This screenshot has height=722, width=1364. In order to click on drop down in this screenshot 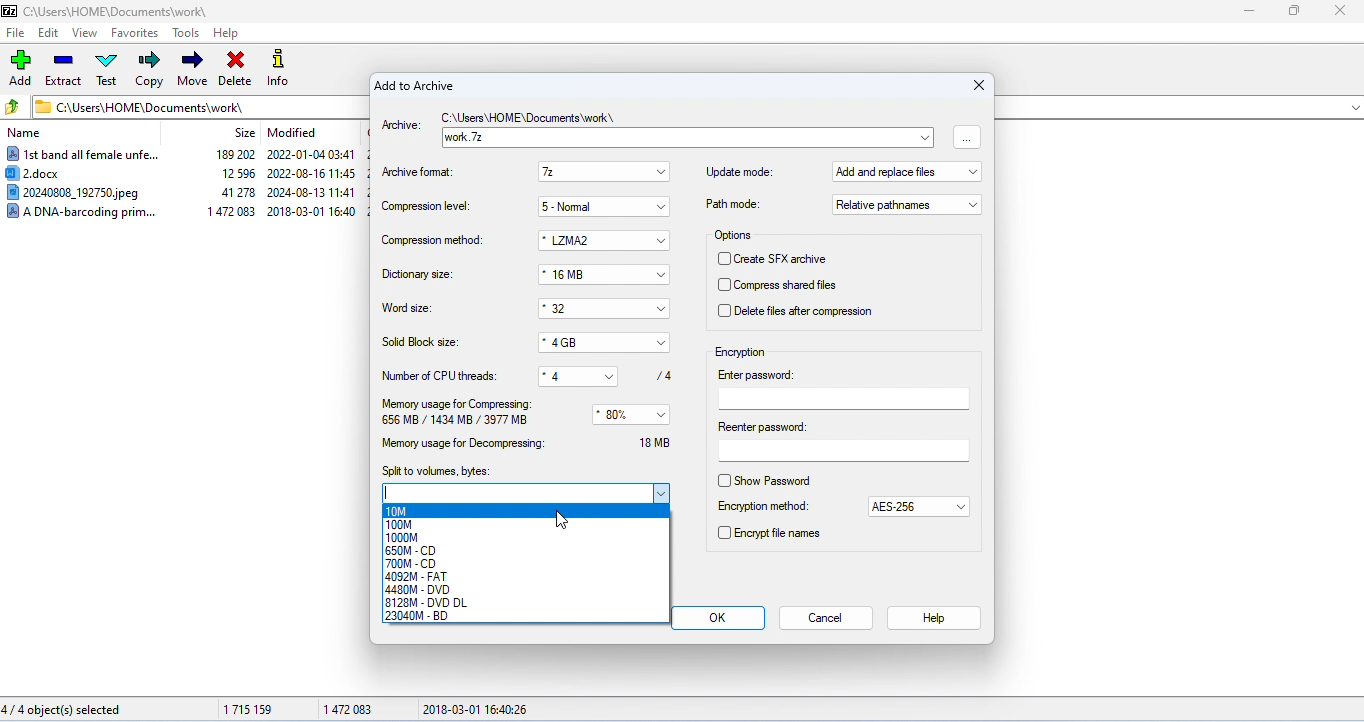, I will do `click(662, 173)`.